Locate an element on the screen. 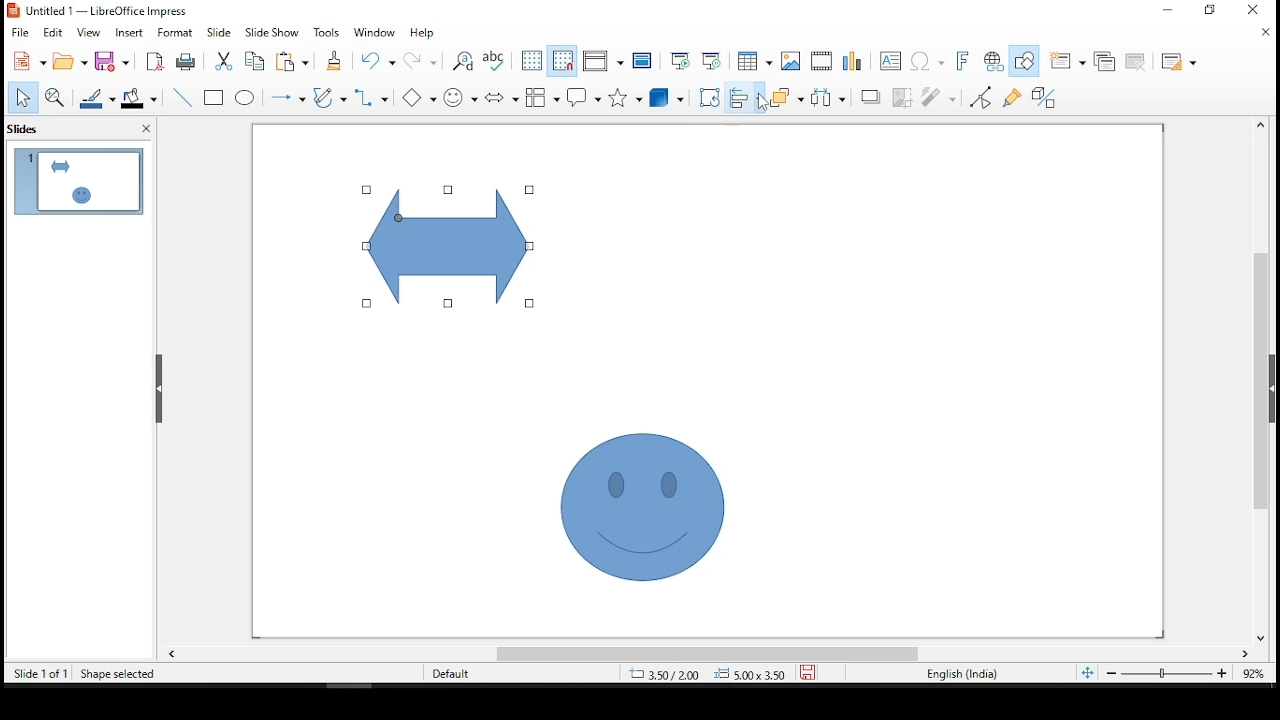  default is located at coordinates (457, 673).